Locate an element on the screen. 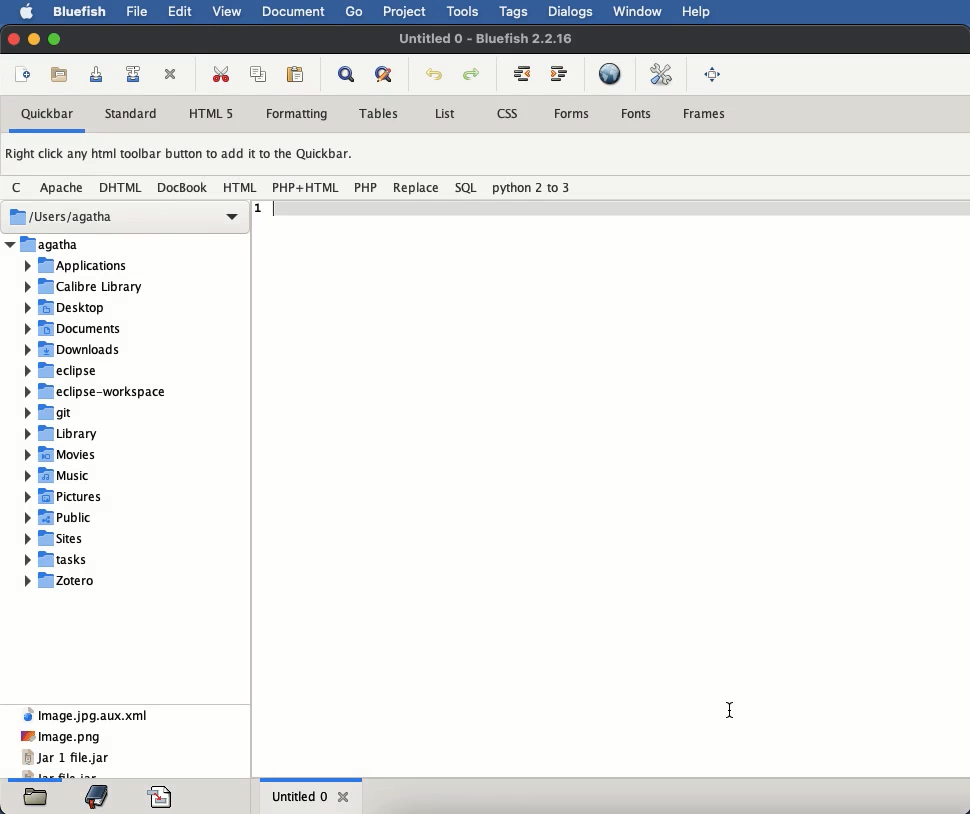 The image size is (970, 814). line is located at coordinates (610, 208).